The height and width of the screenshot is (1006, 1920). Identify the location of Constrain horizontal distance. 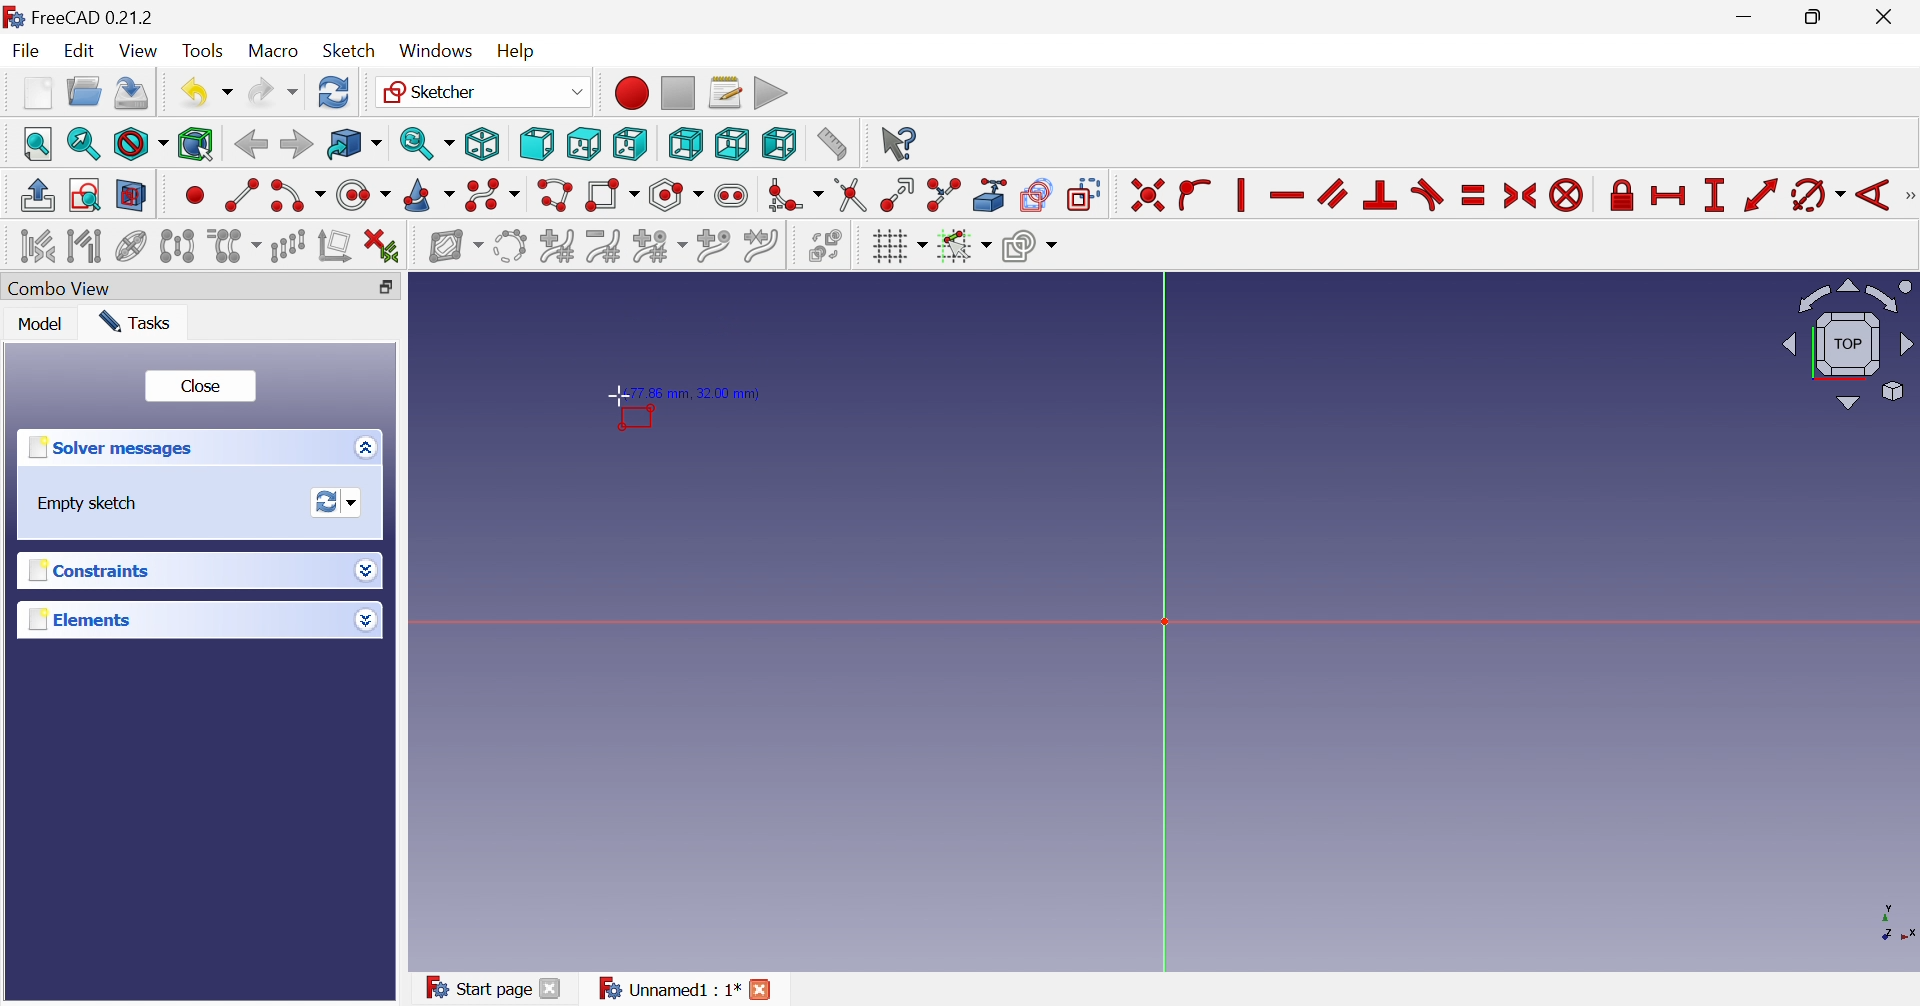
(1669, 196).